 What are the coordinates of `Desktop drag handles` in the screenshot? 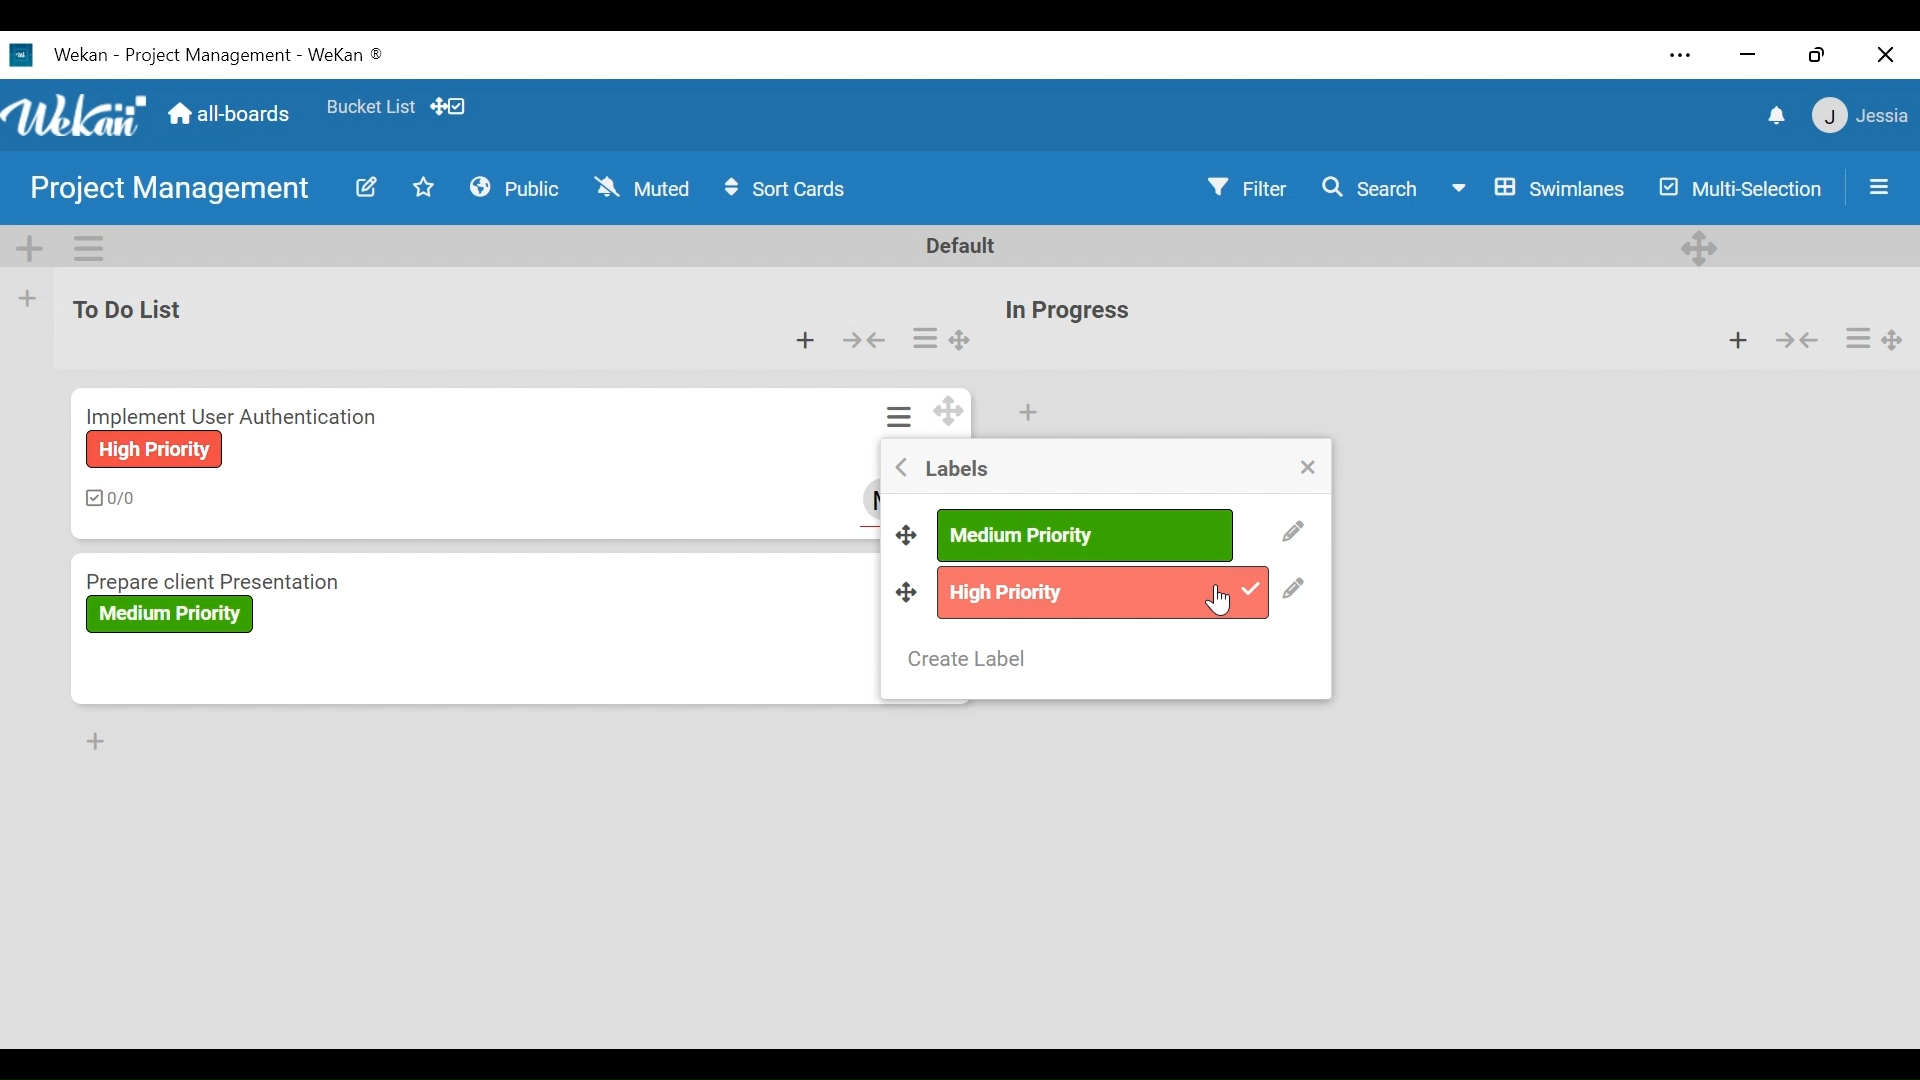 It's located at (1703, 246).